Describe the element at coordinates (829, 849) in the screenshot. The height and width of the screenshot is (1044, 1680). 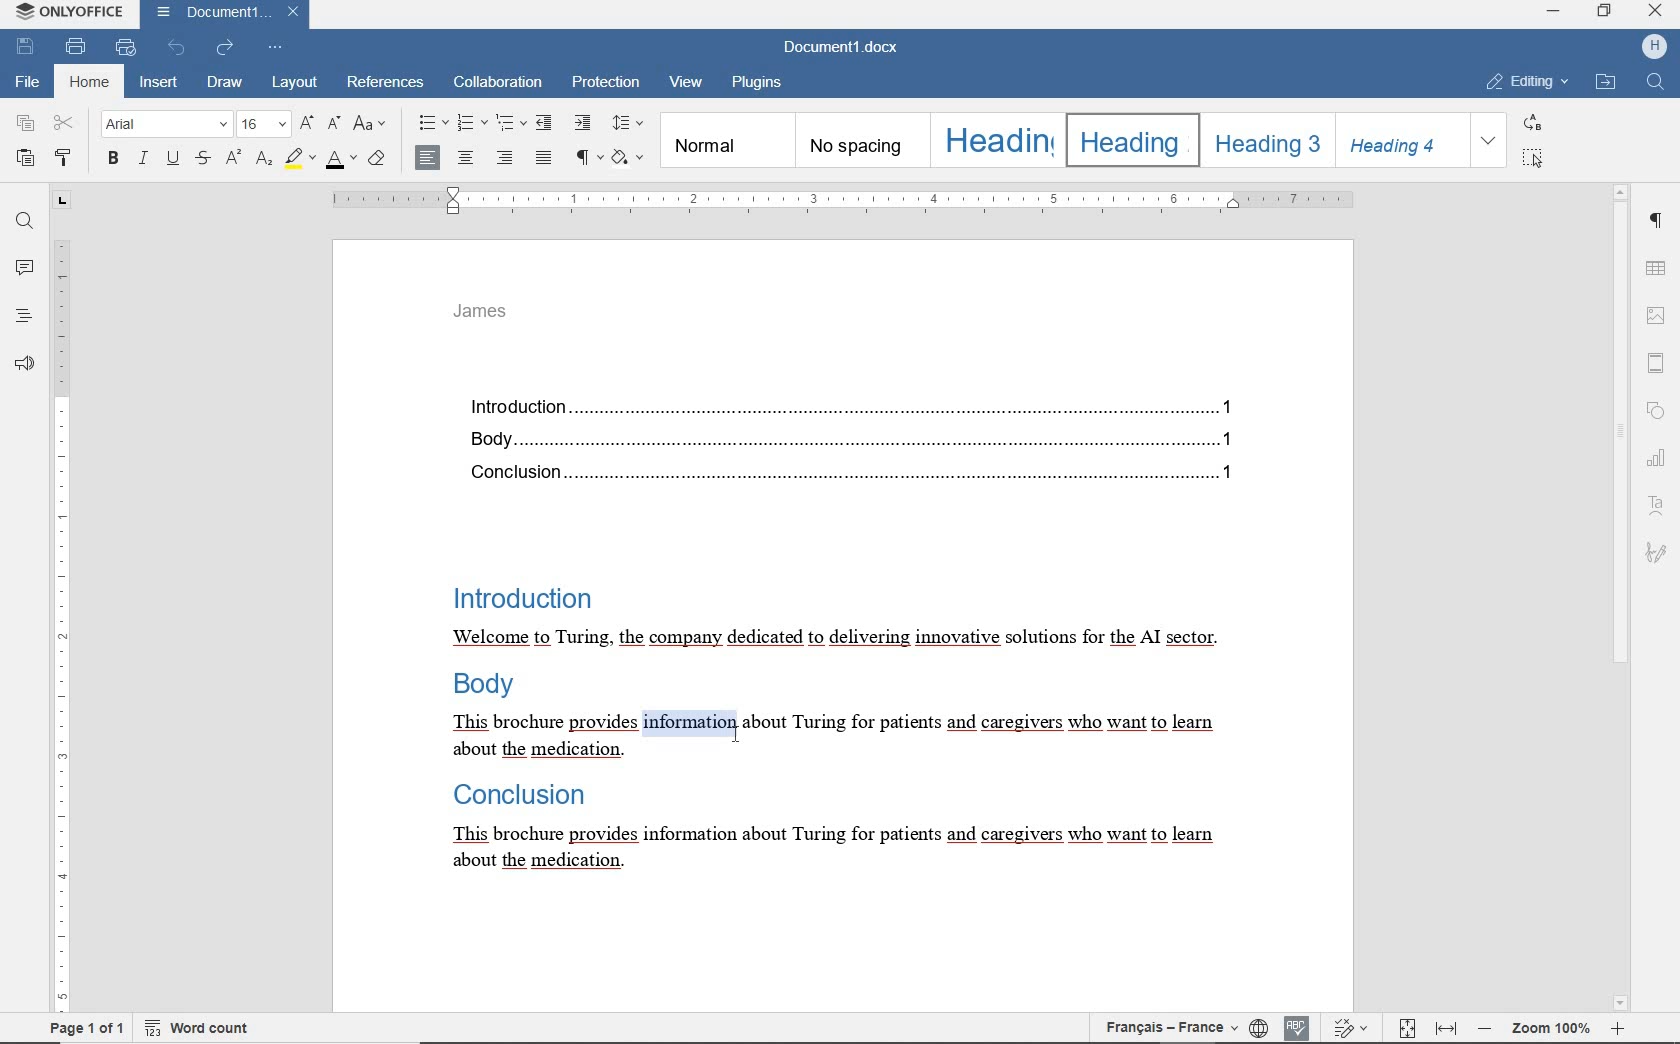
I see `This brochure provides information about Turing for patients and caregivers who want to learn
about the medication.` at that location.